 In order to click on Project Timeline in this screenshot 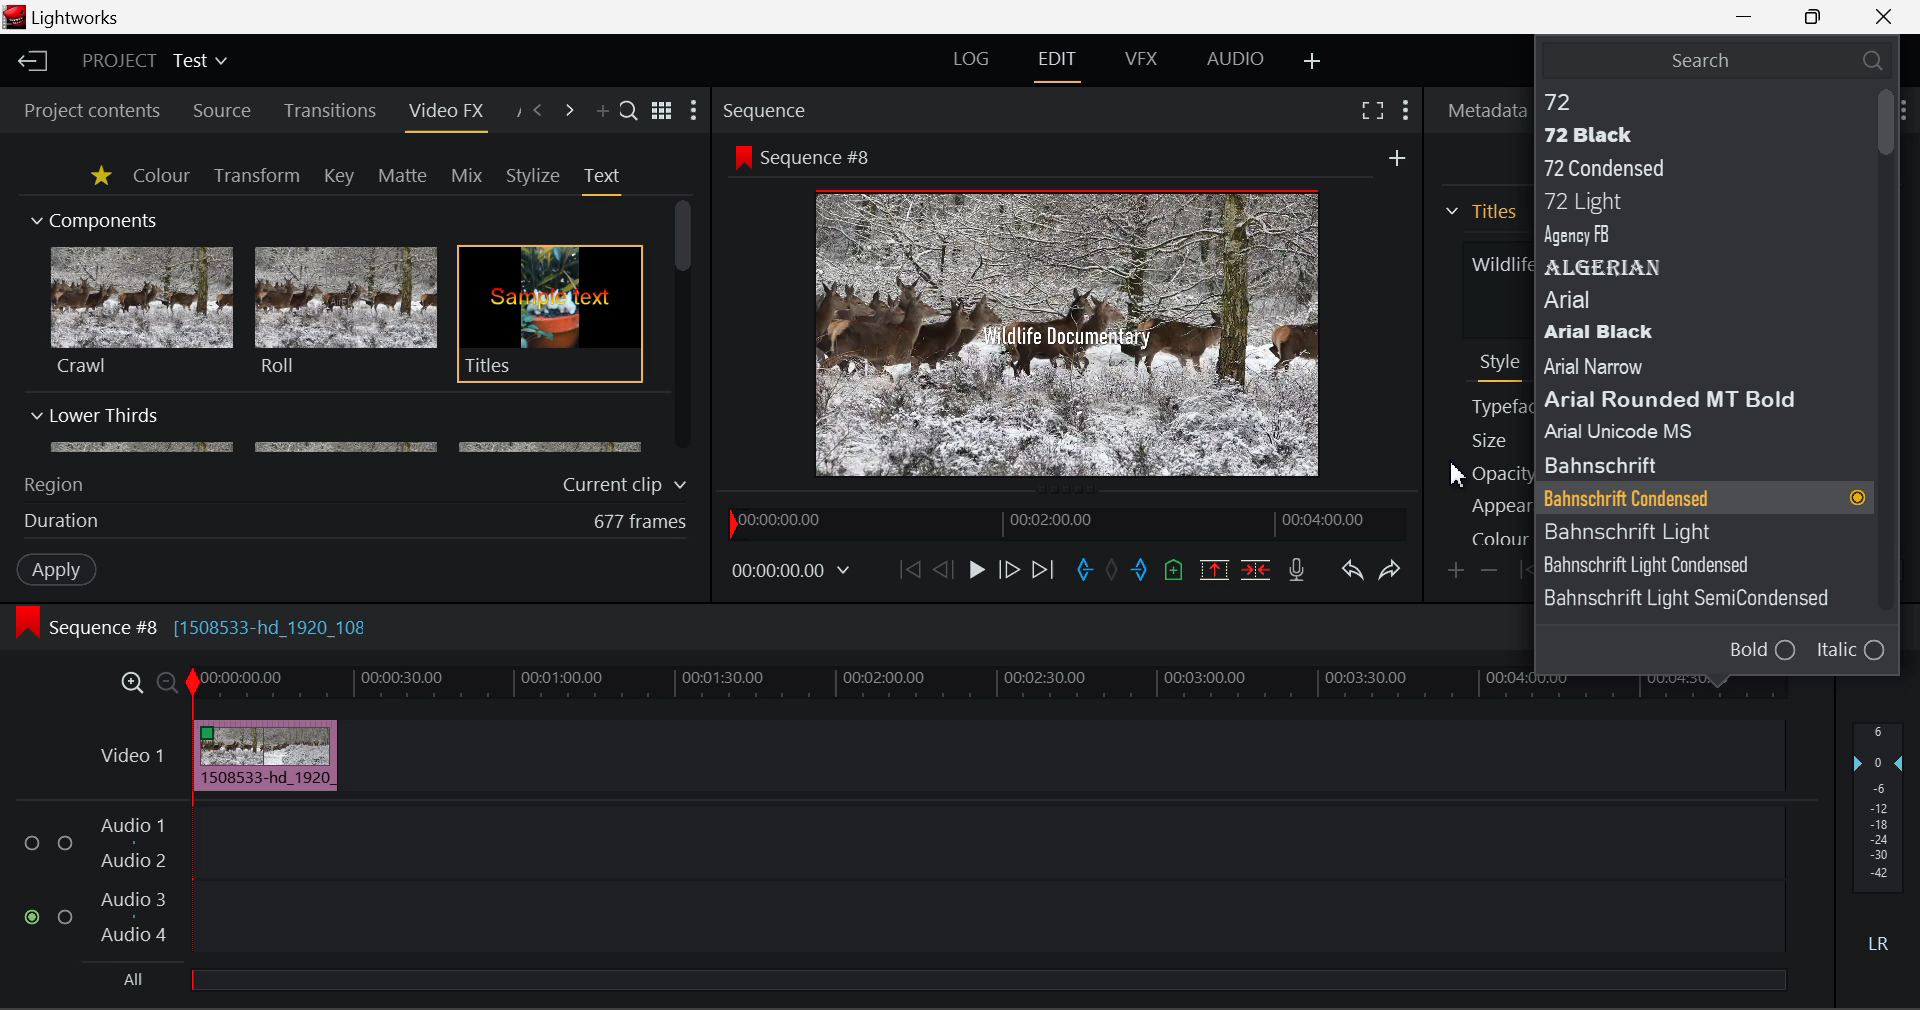, I will do `click(989, 687)`.